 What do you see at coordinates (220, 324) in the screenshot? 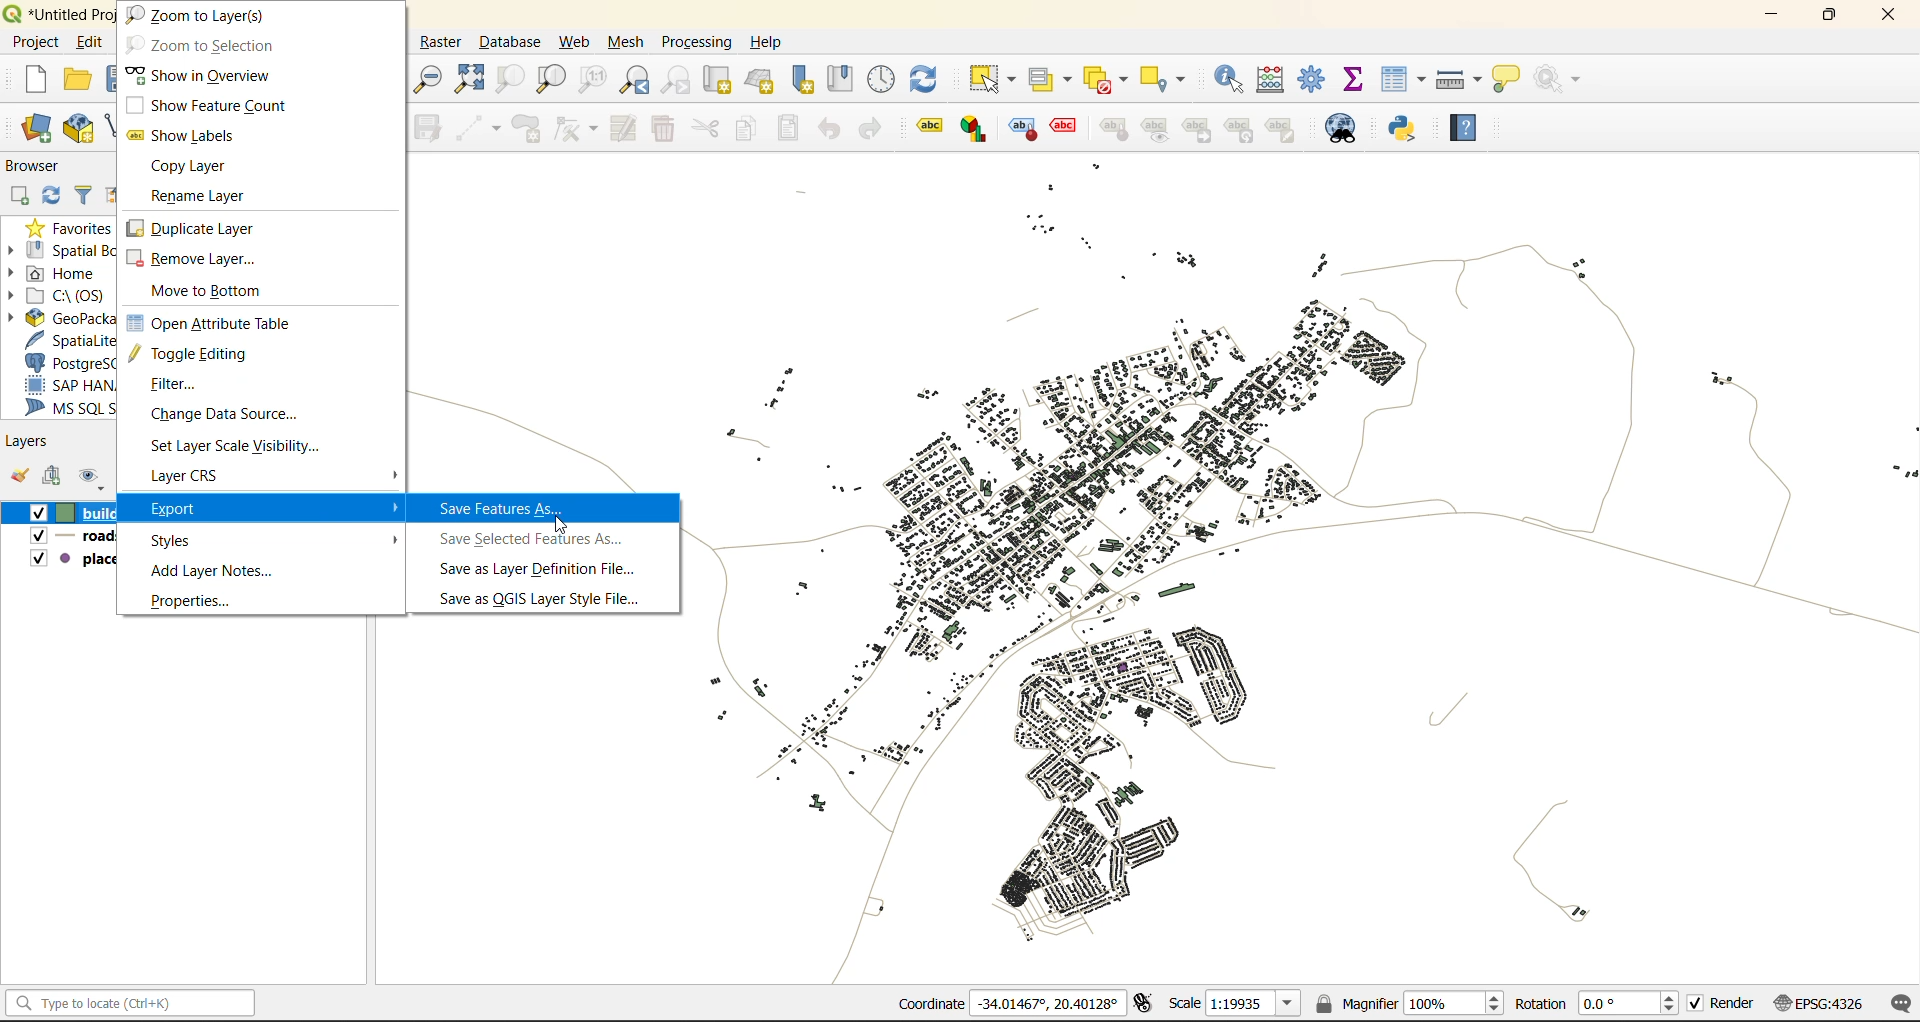
I see `open attribute table` at bounding box center [220, 324].